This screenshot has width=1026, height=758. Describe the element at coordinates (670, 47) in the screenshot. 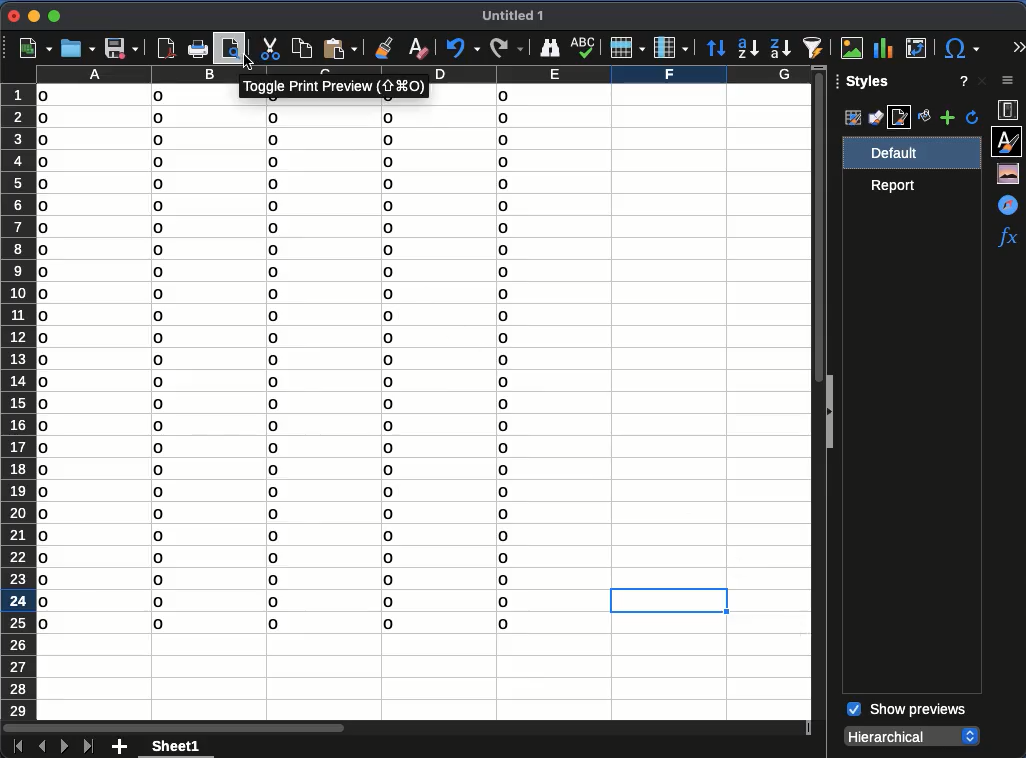

I see `column` at that location.